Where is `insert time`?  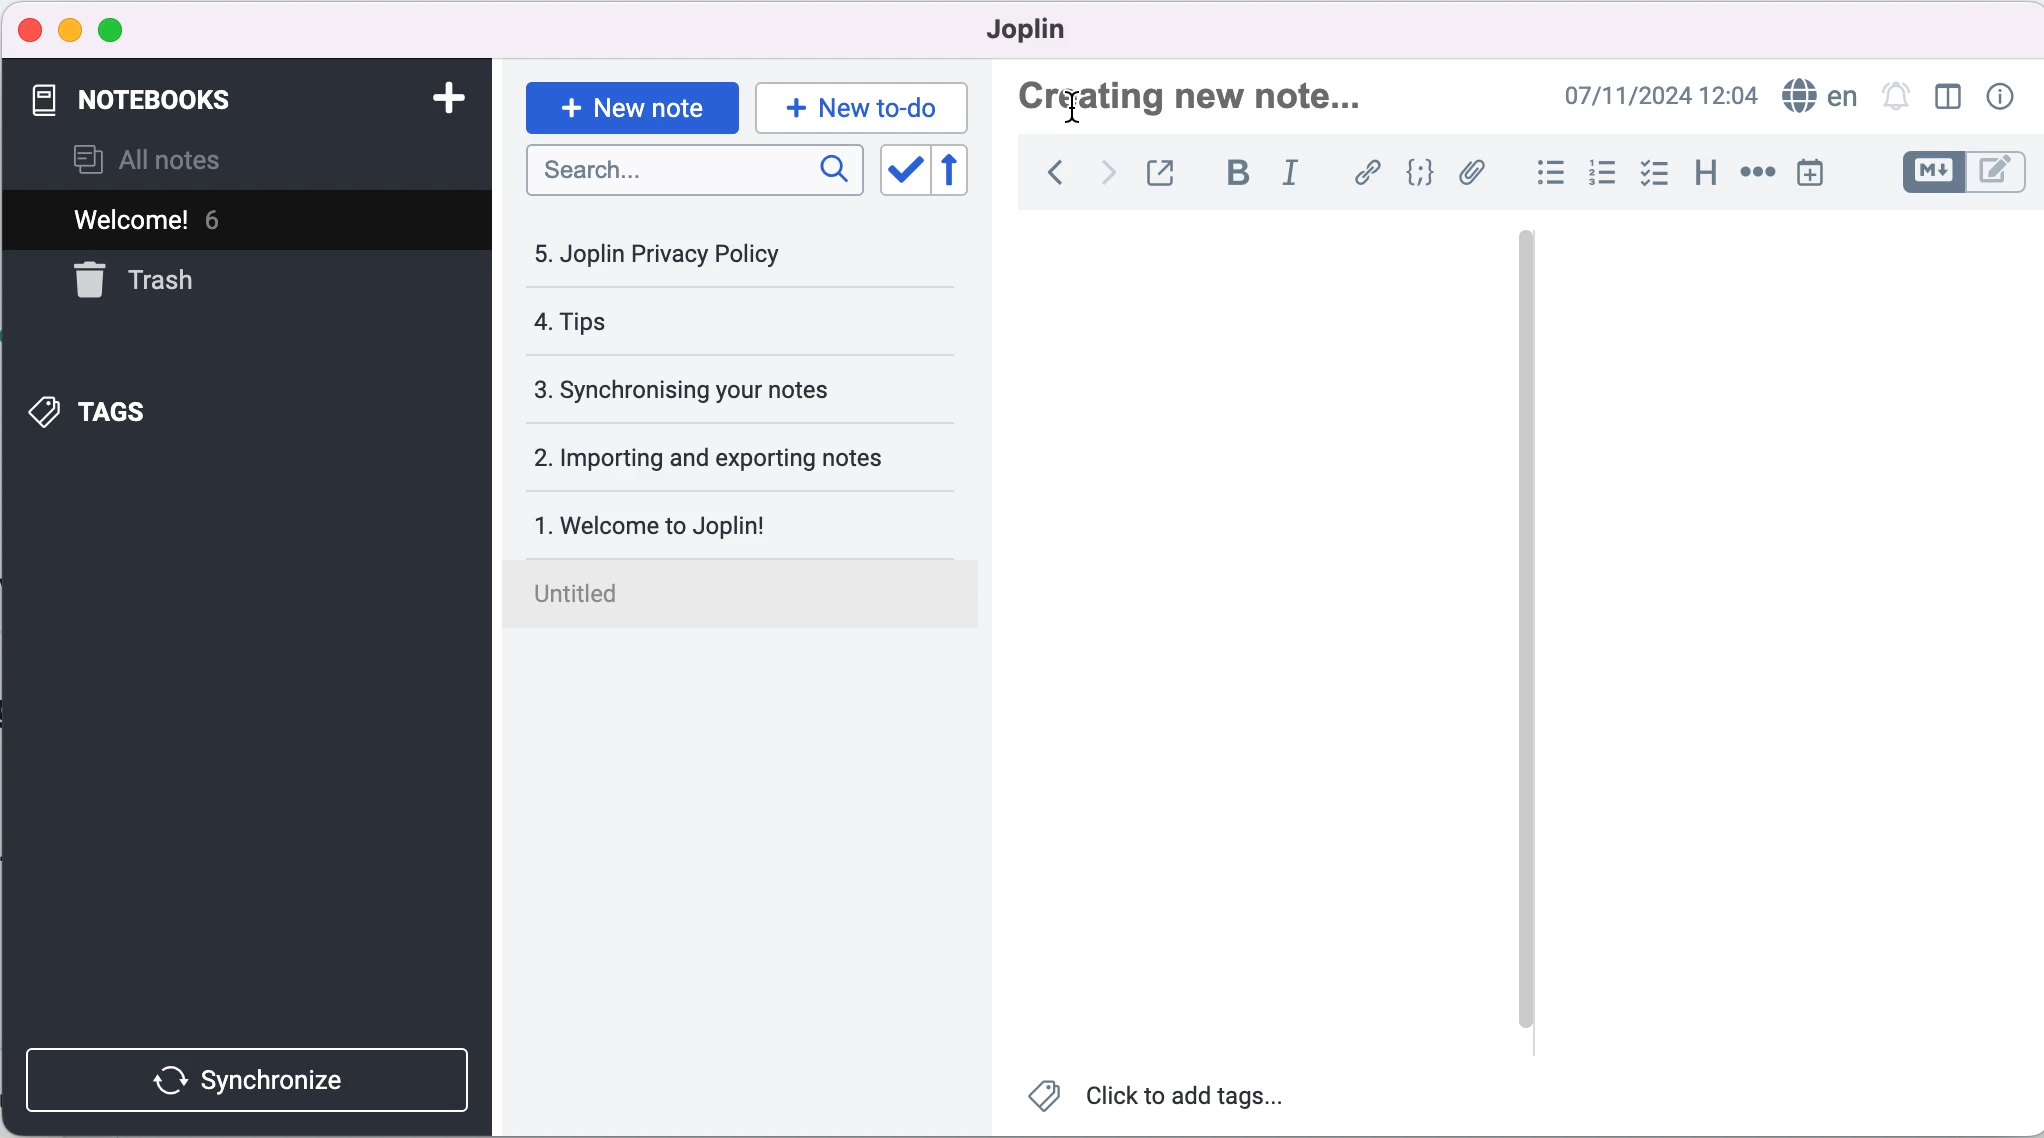
insert time is located at coordinates (1809, 176).